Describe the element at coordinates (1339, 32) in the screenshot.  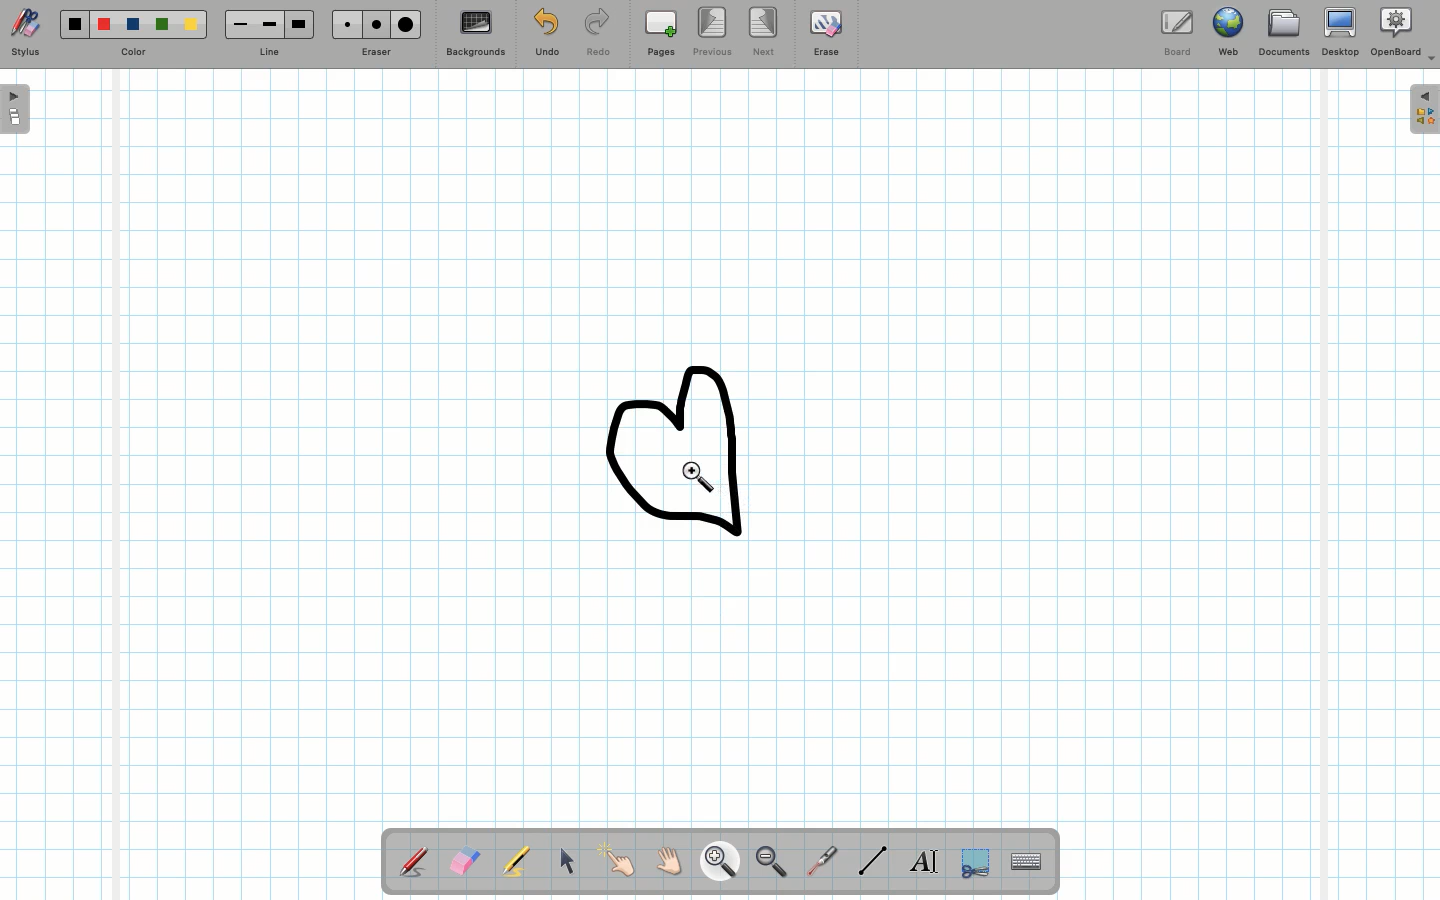
I see `Desktop` at that location.